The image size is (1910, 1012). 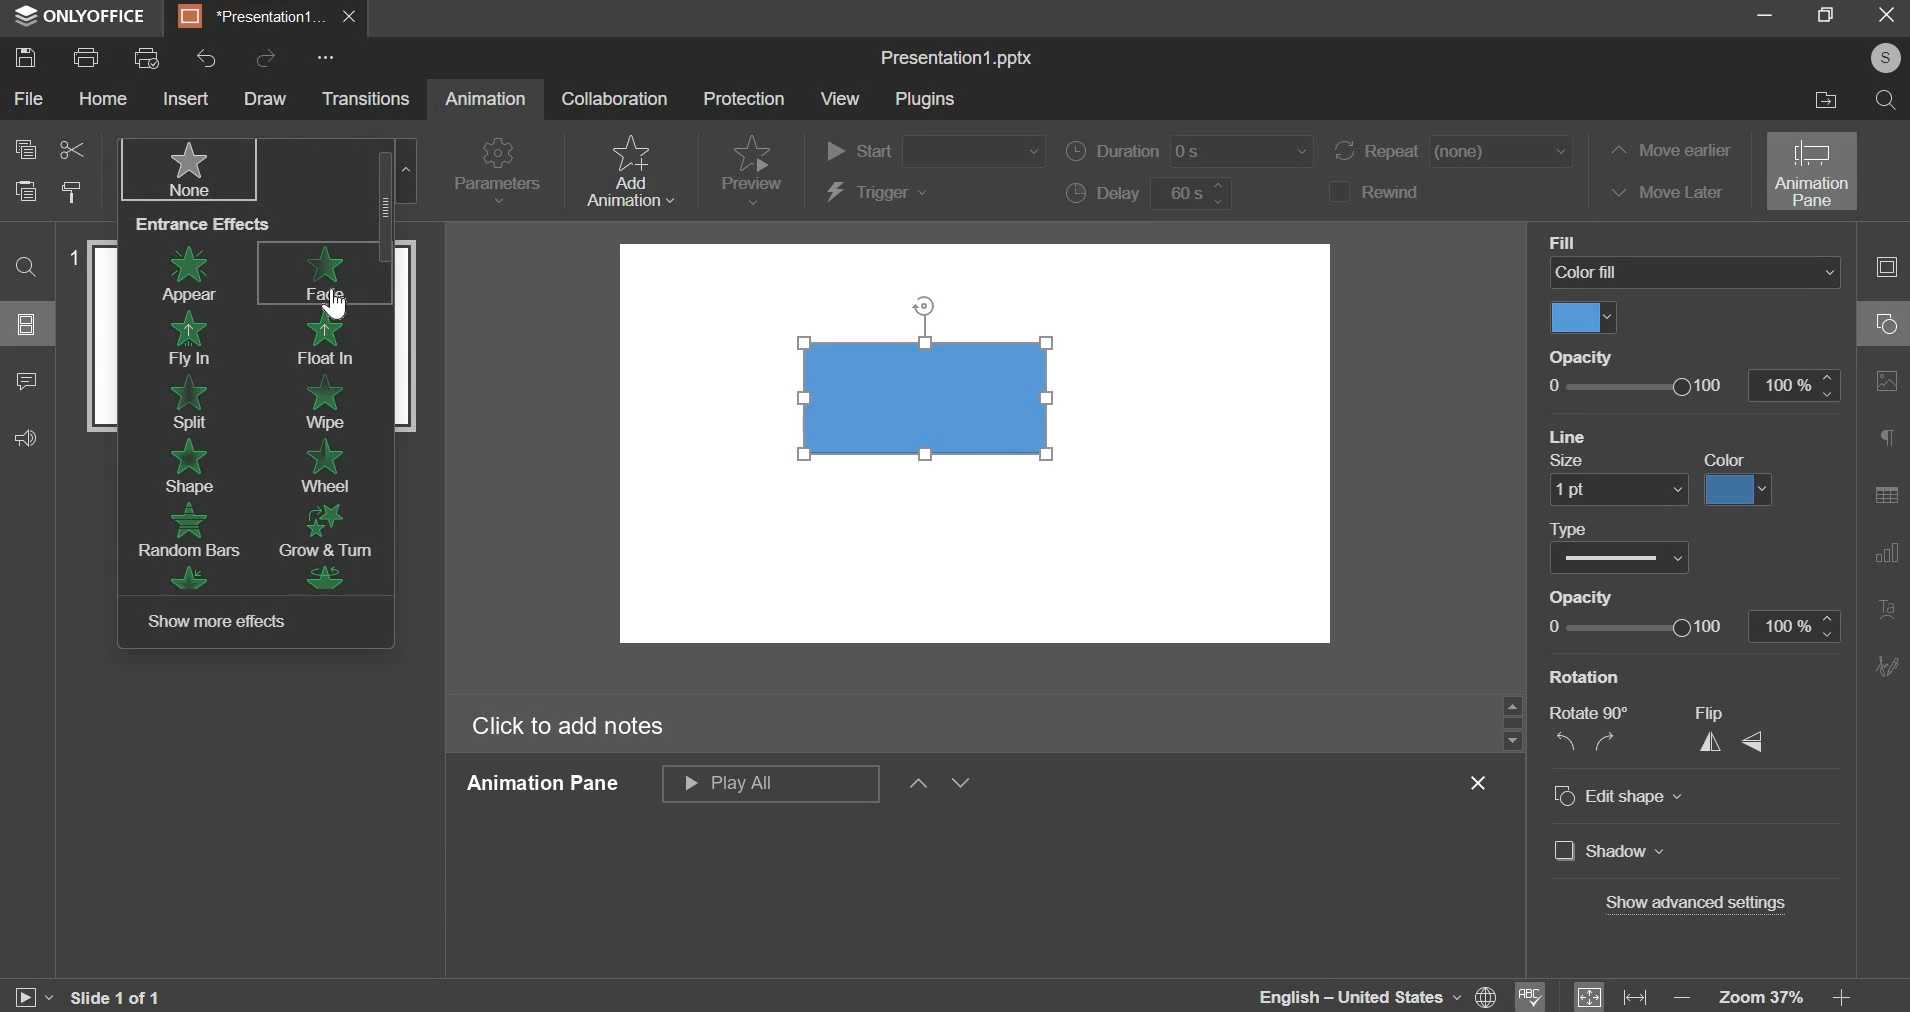 What do you see at coordinates (30, 266) in the screenshot?
I see `search` at bounding box center [30, 266].